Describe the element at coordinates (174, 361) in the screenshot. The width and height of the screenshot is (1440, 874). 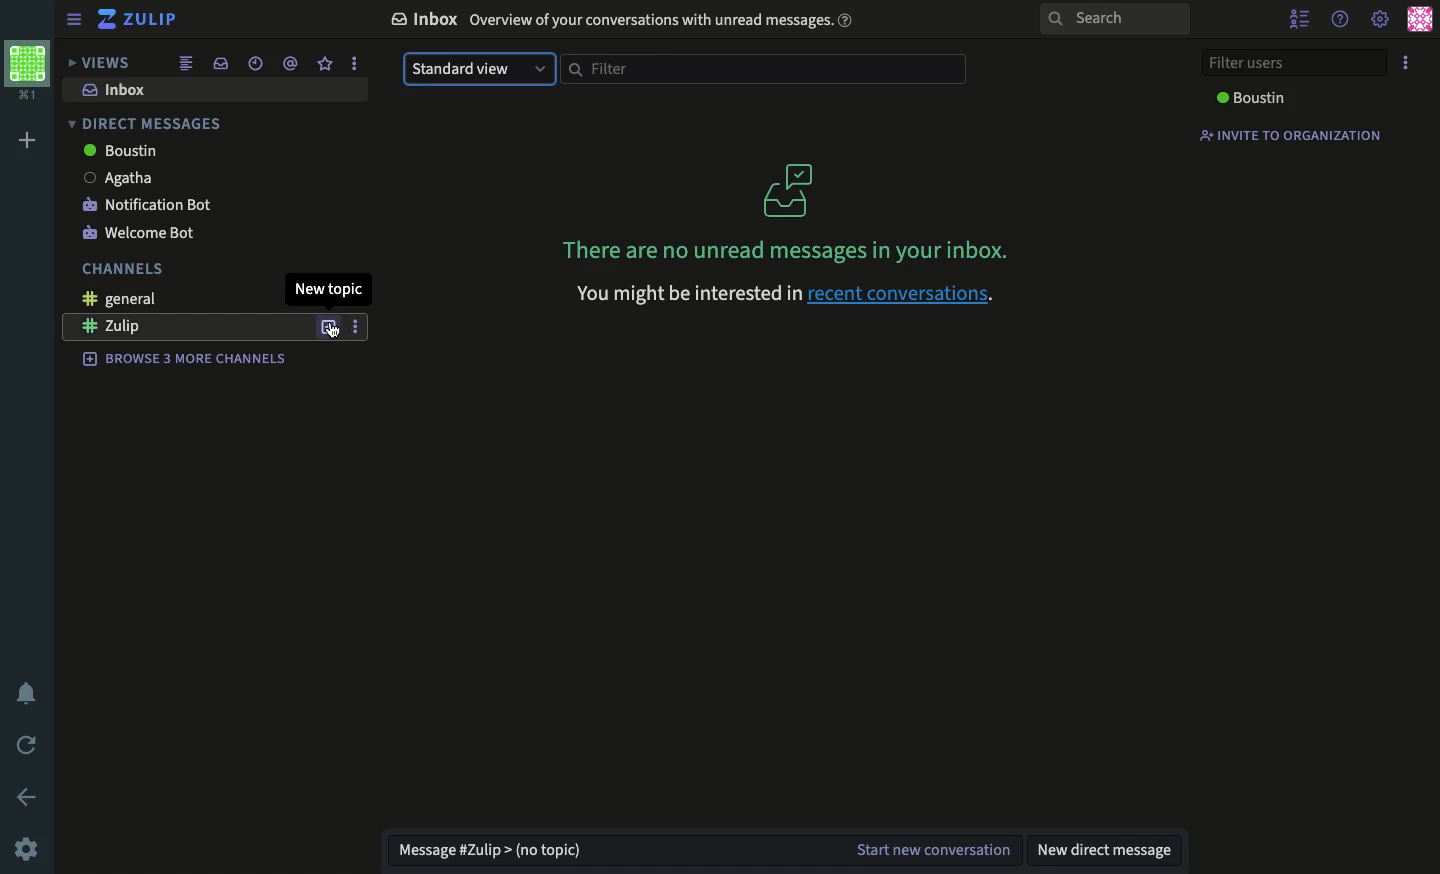
I see `browse 3 more channels` at that location.